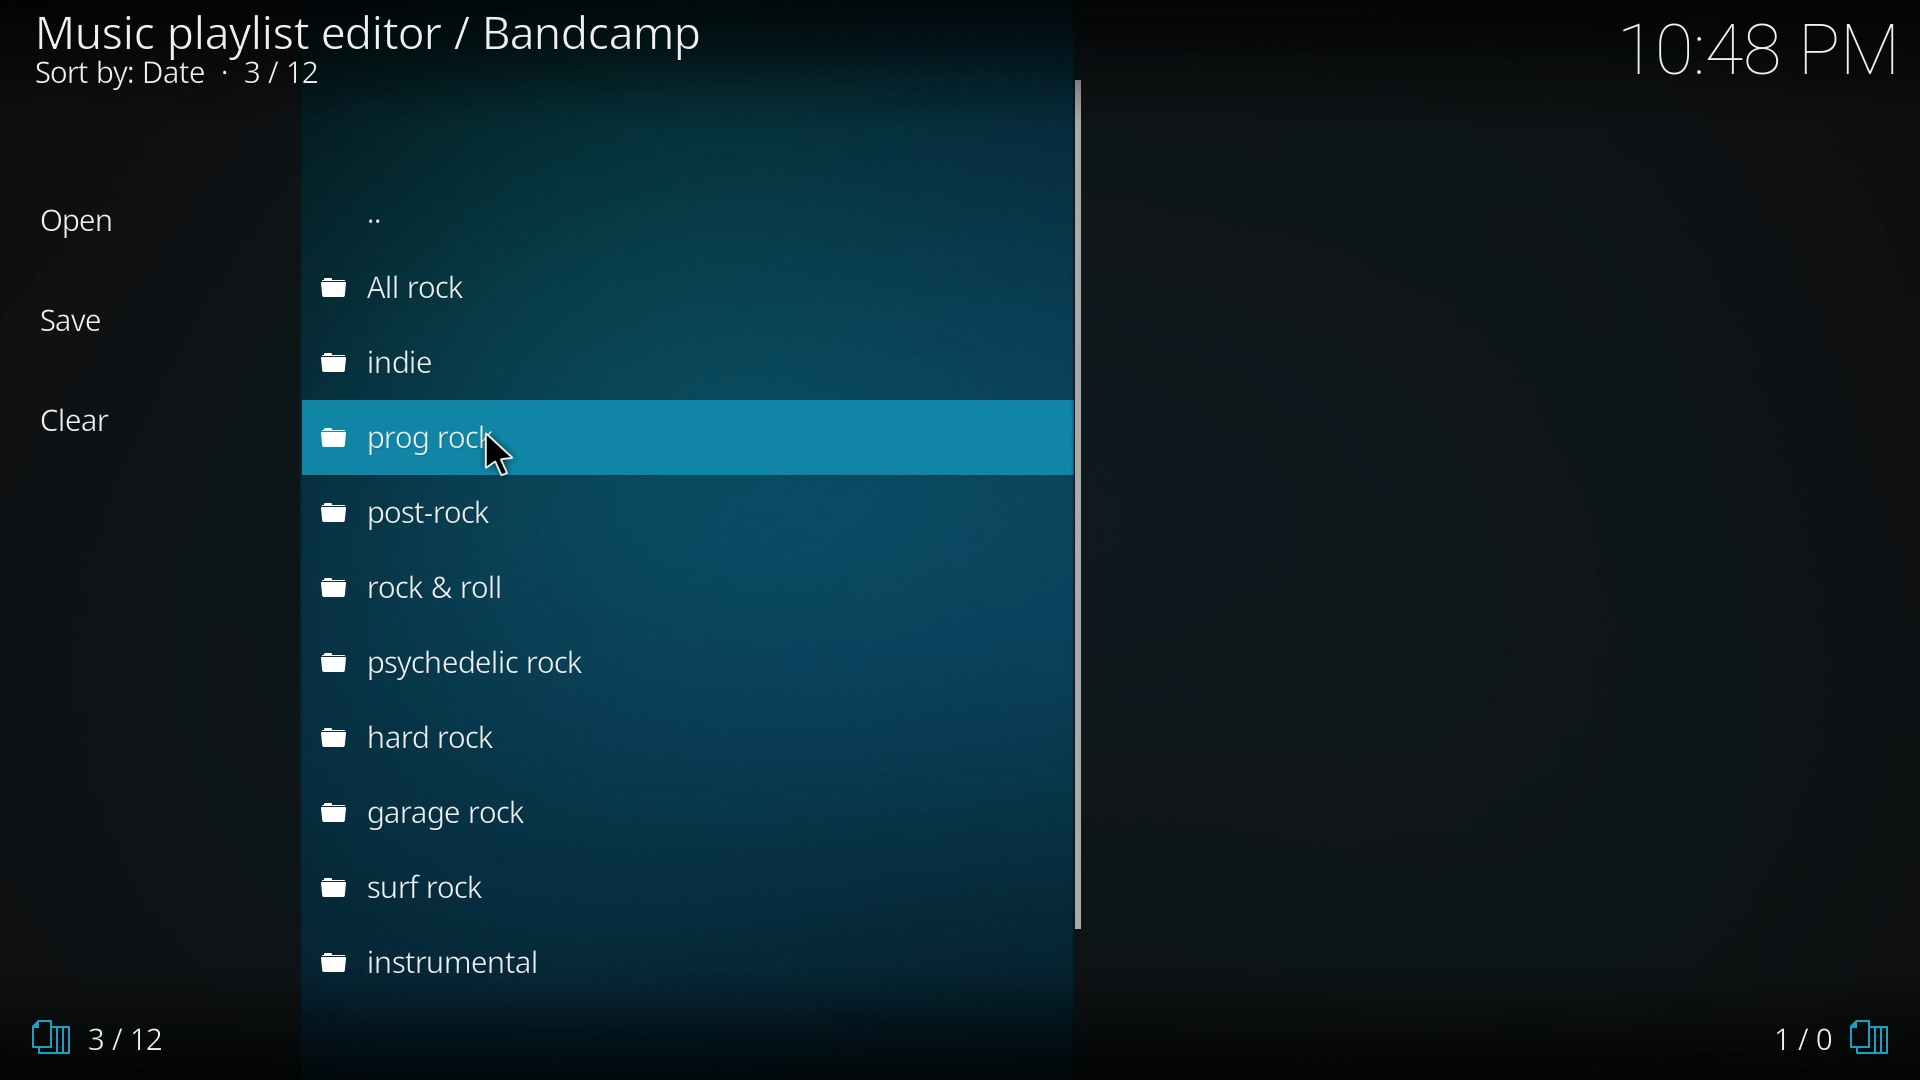 The image size is (1920, 1080). I want to click on psychedelic rock, so click(465, 666).